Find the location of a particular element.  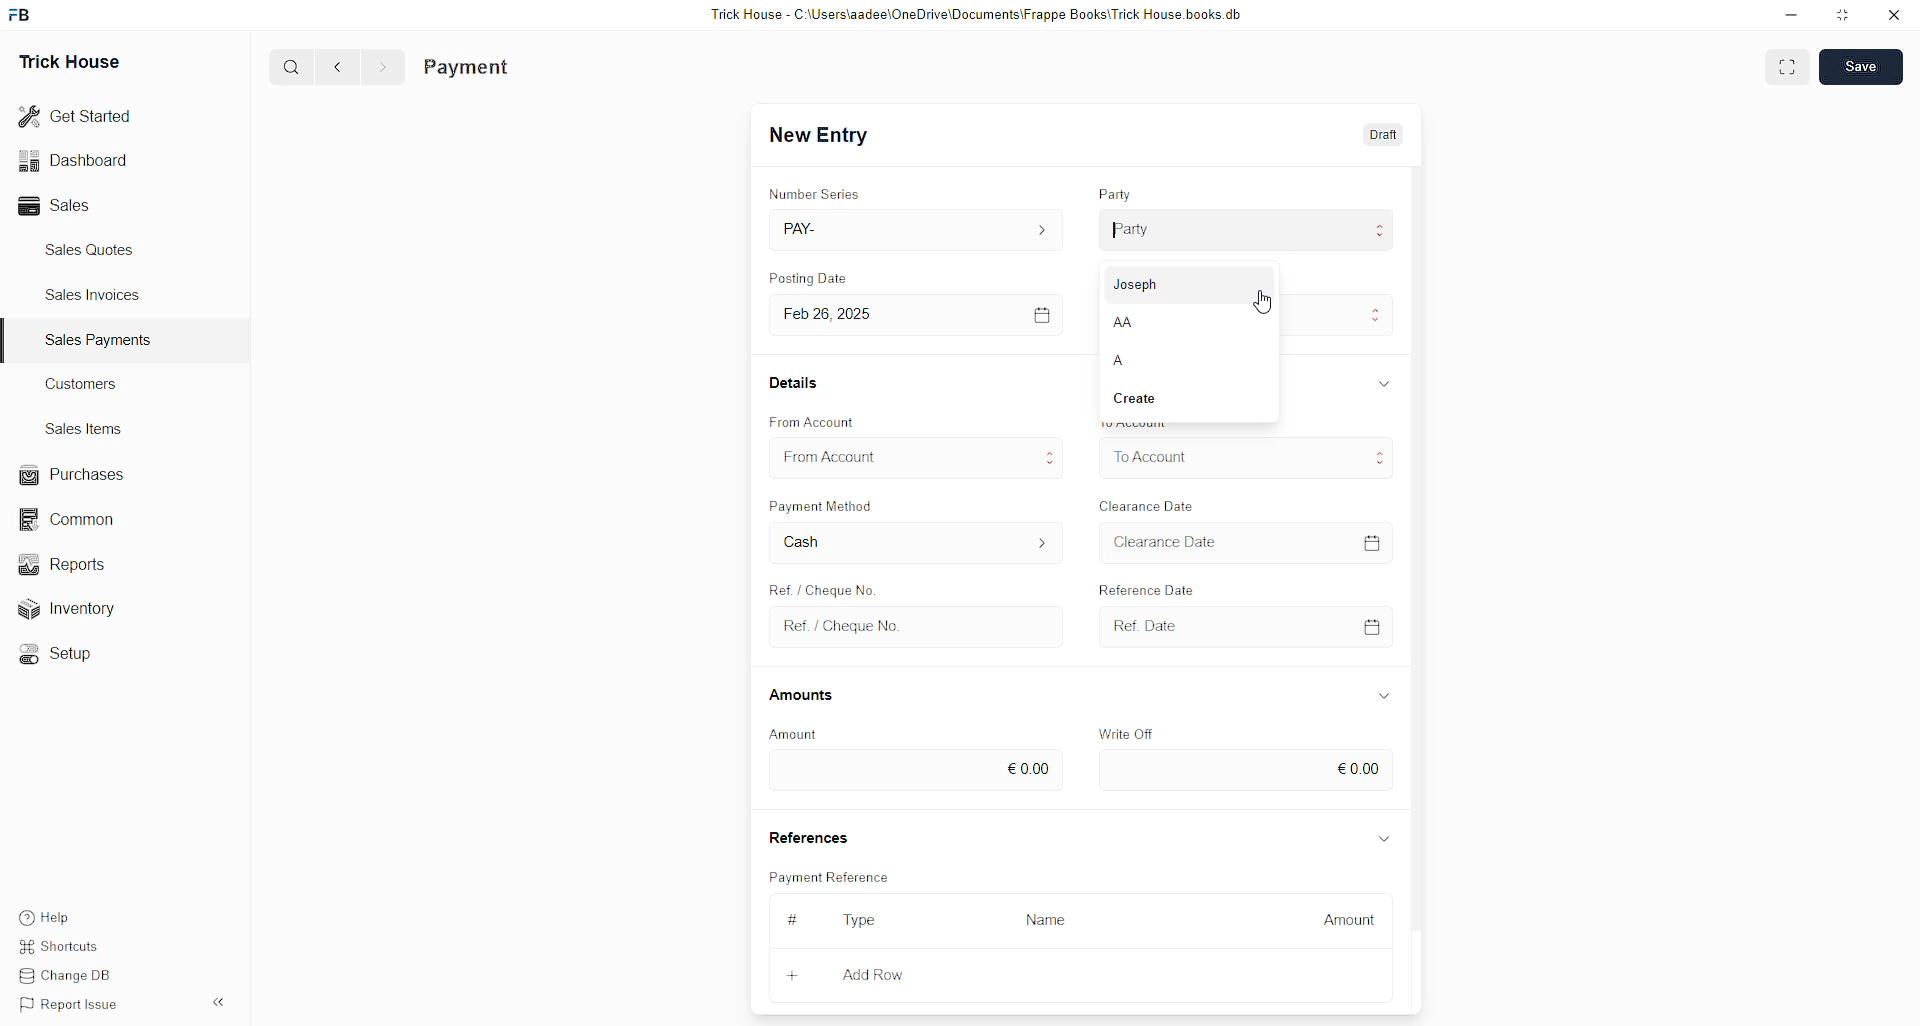

Back is located at coordinates (338, 68).